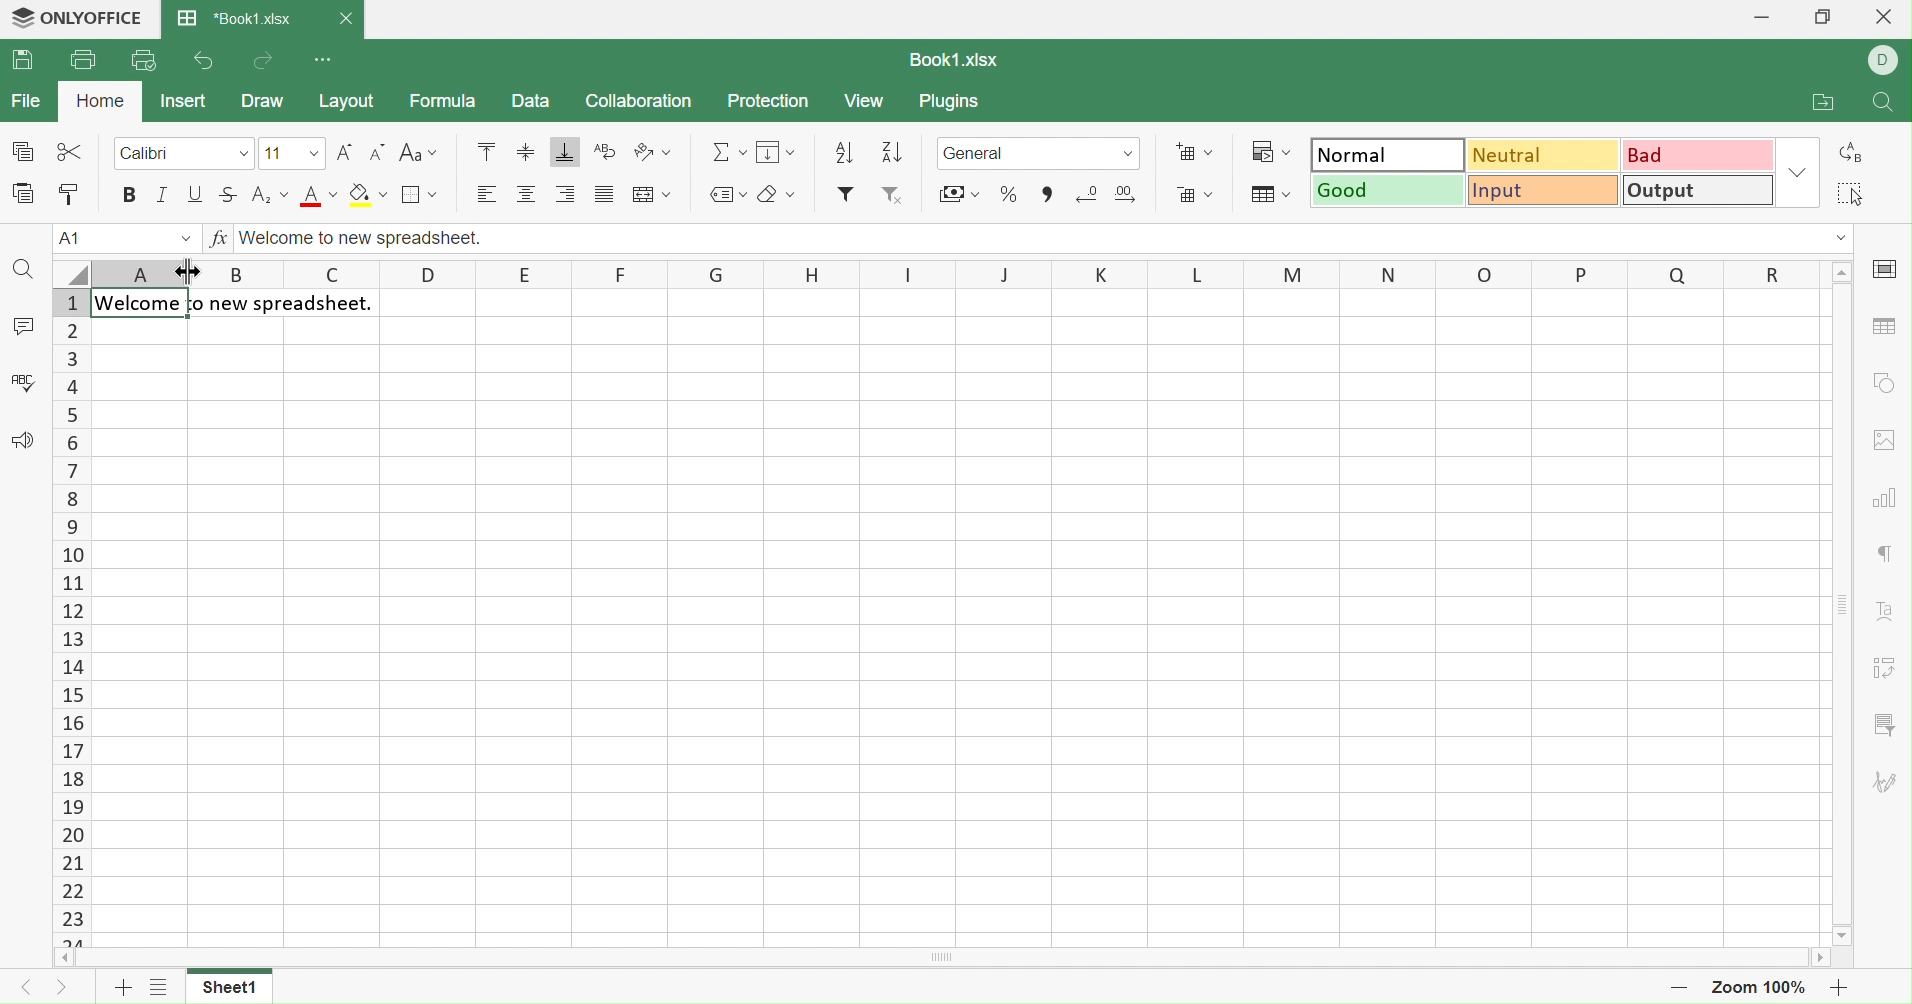 This screenshot has width=1912, height=1004. I want to click on Redo, so click(267, 62).